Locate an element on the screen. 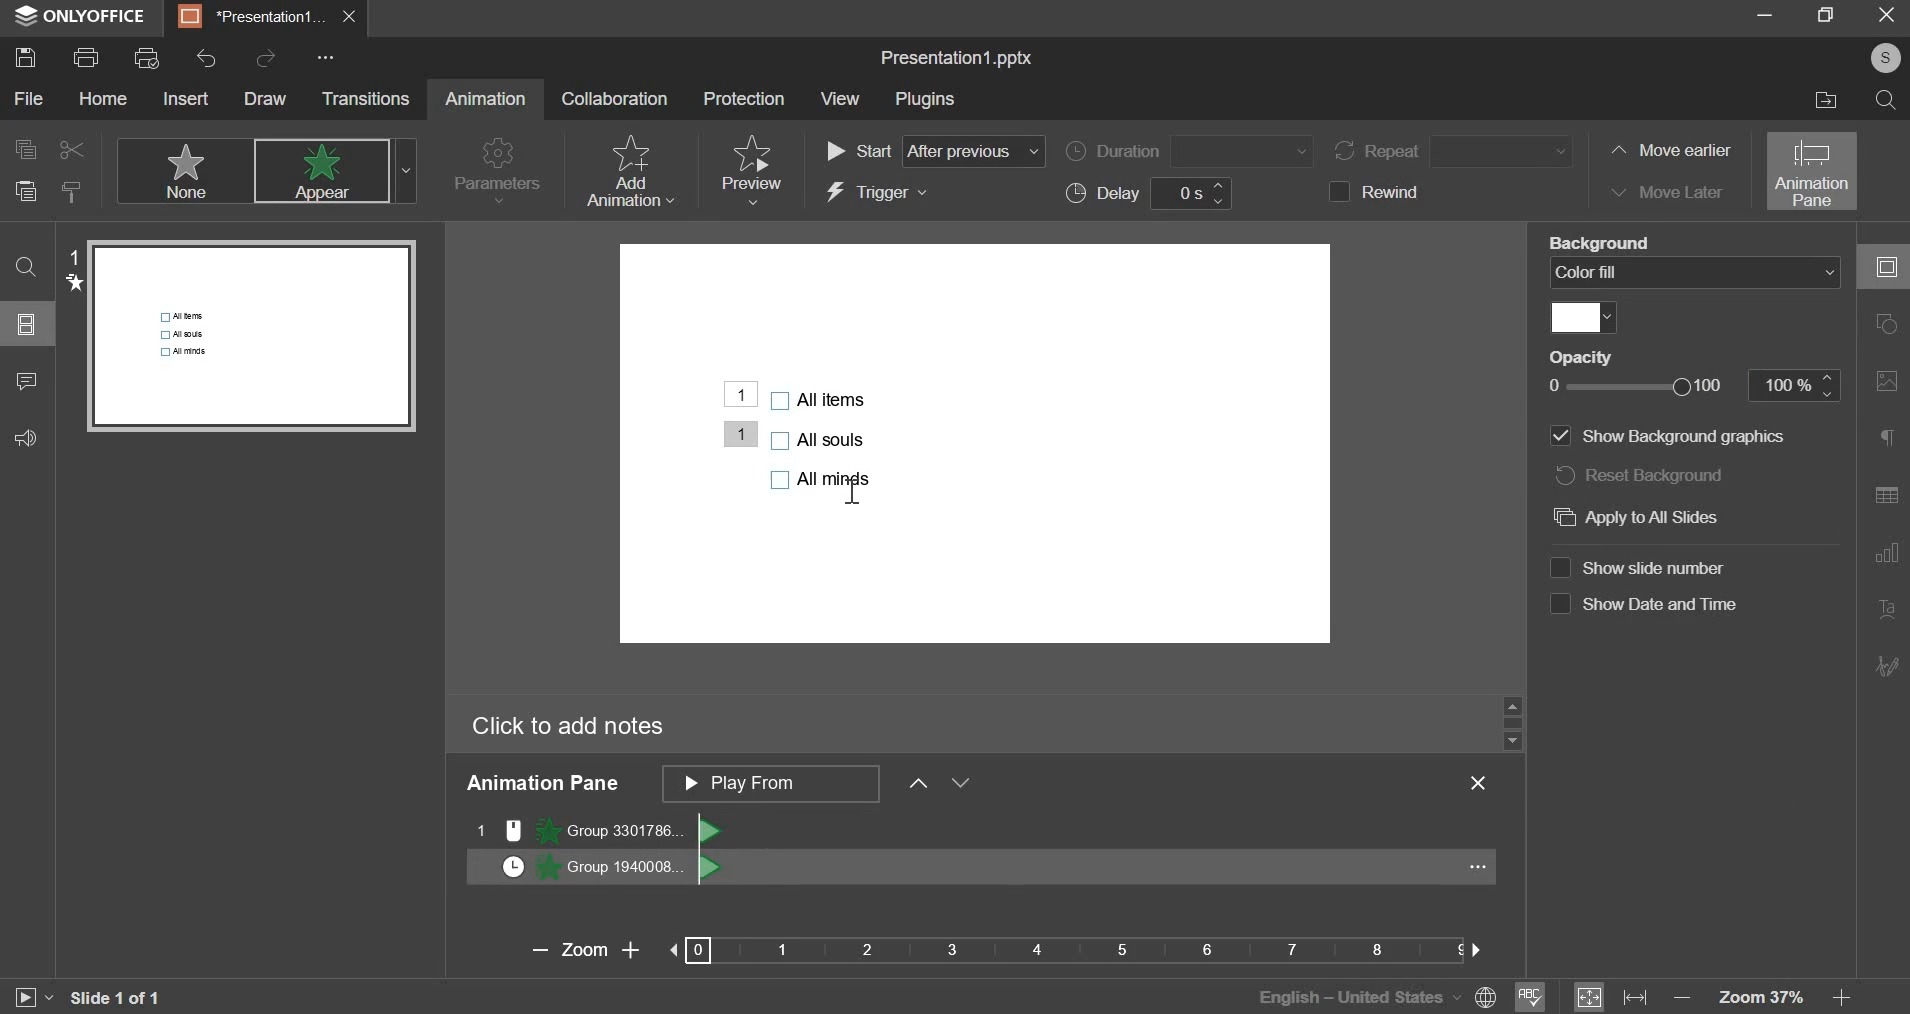 The image size is (1910, 1014). view is located at coordinates (841, 99).